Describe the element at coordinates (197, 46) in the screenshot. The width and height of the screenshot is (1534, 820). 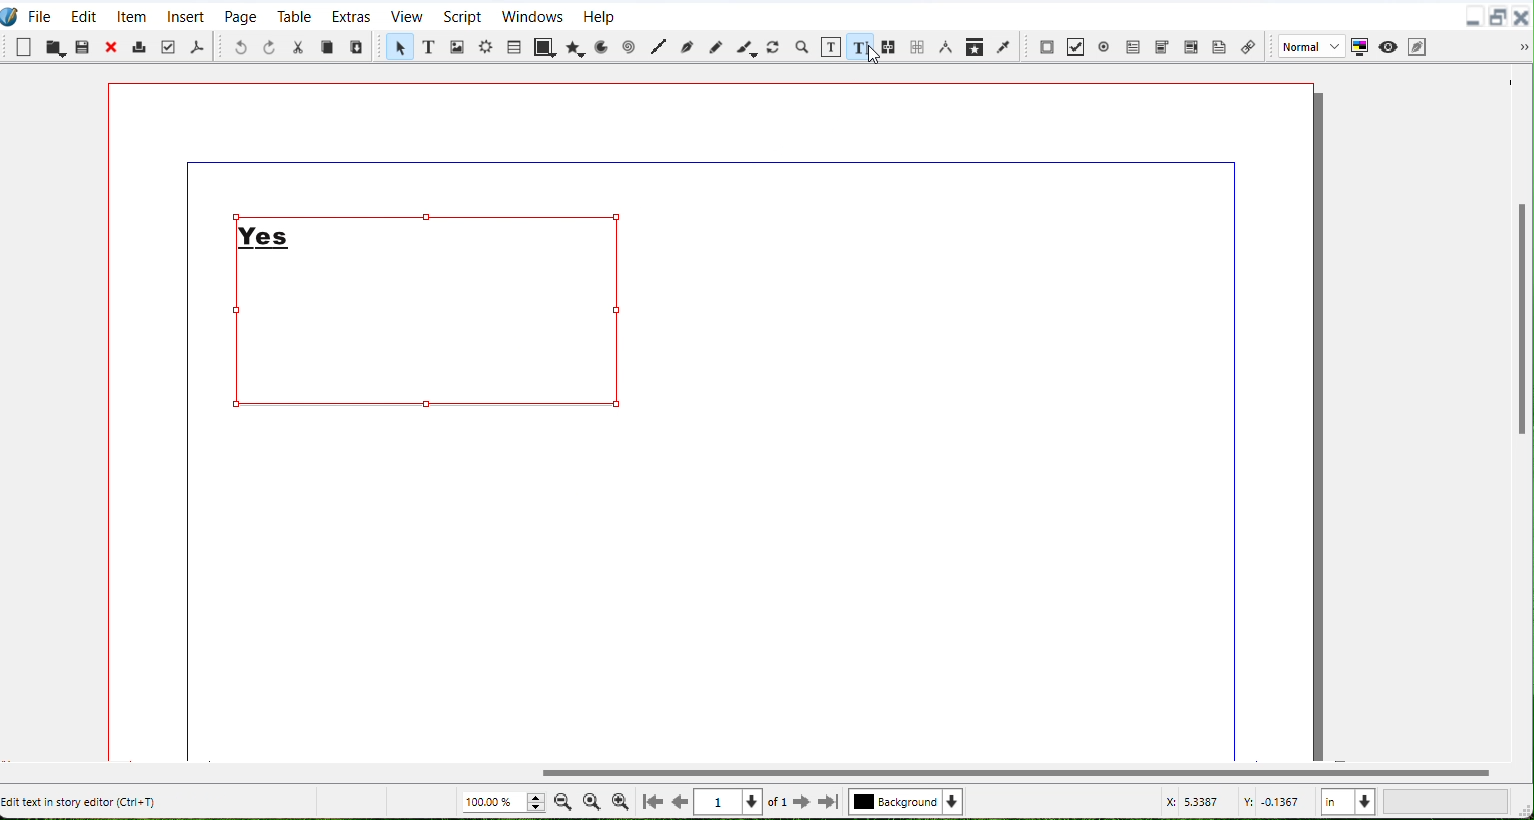
I see `Save as PDF` at that location.